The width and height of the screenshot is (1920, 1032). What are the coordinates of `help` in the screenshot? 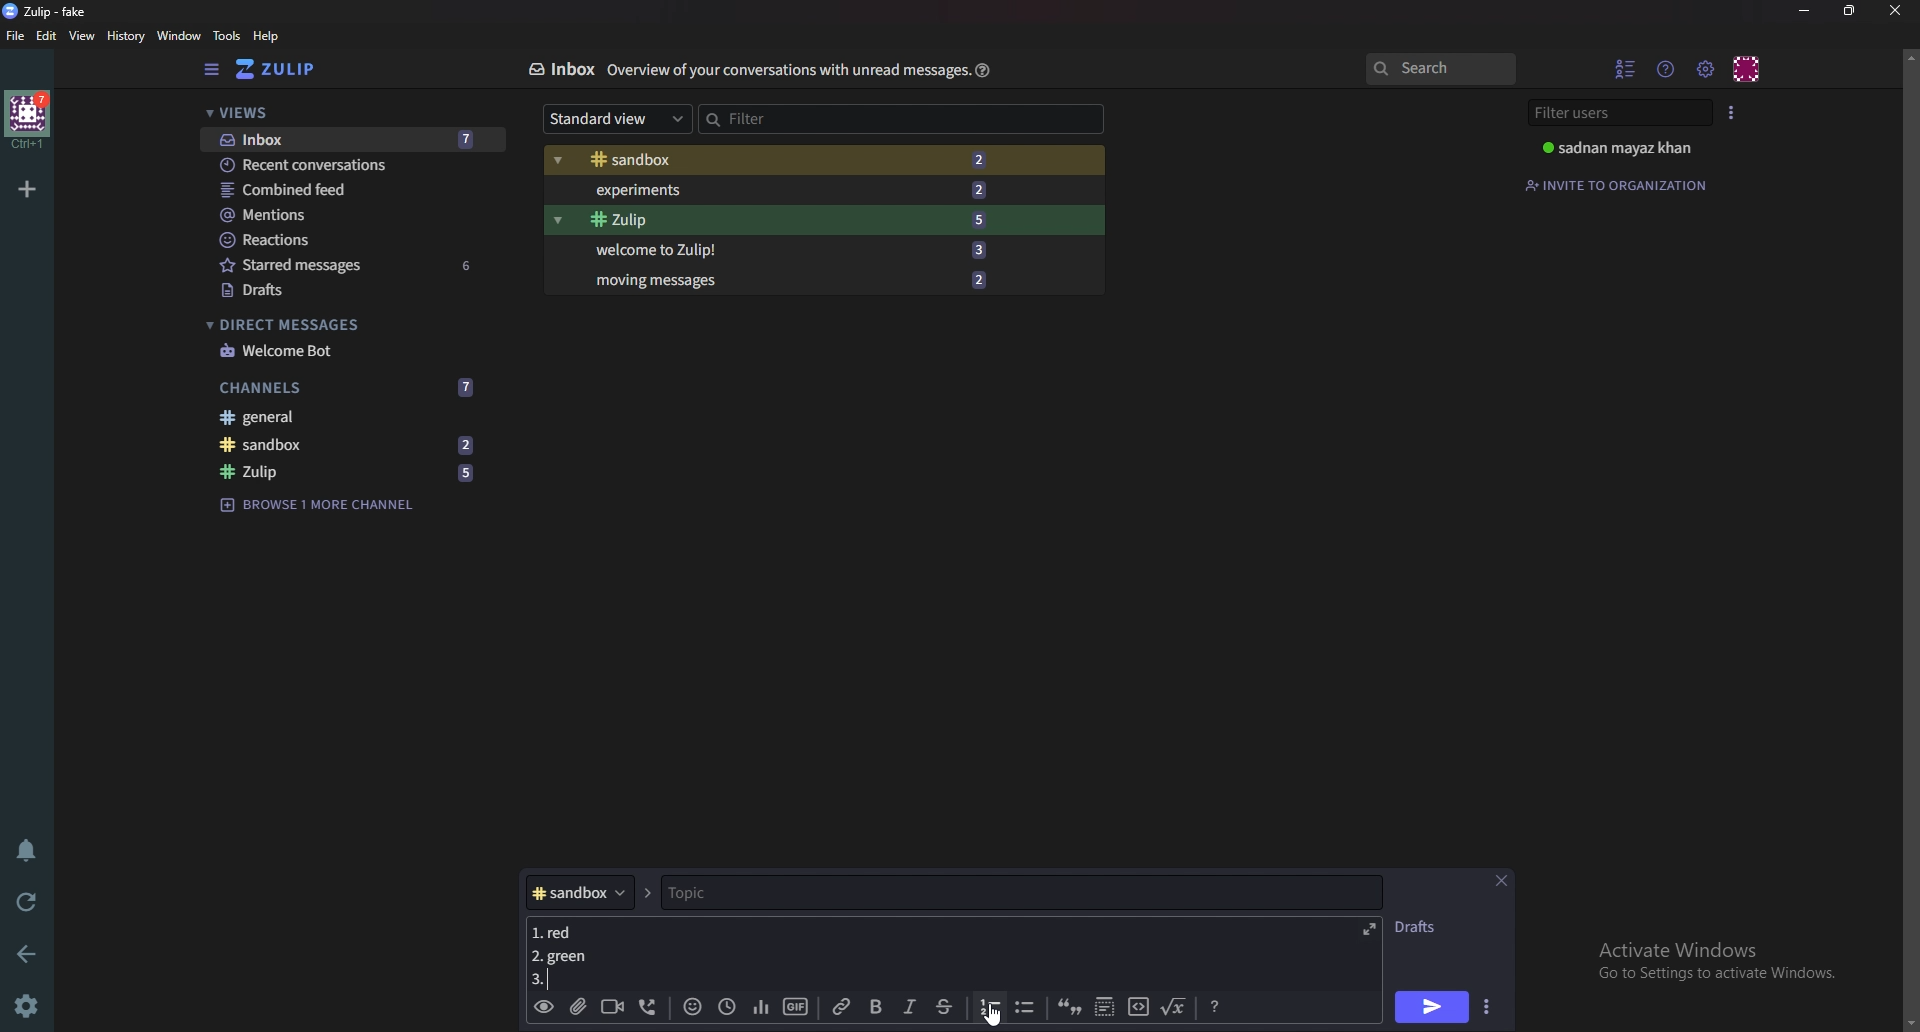 It's located at (266, 37).